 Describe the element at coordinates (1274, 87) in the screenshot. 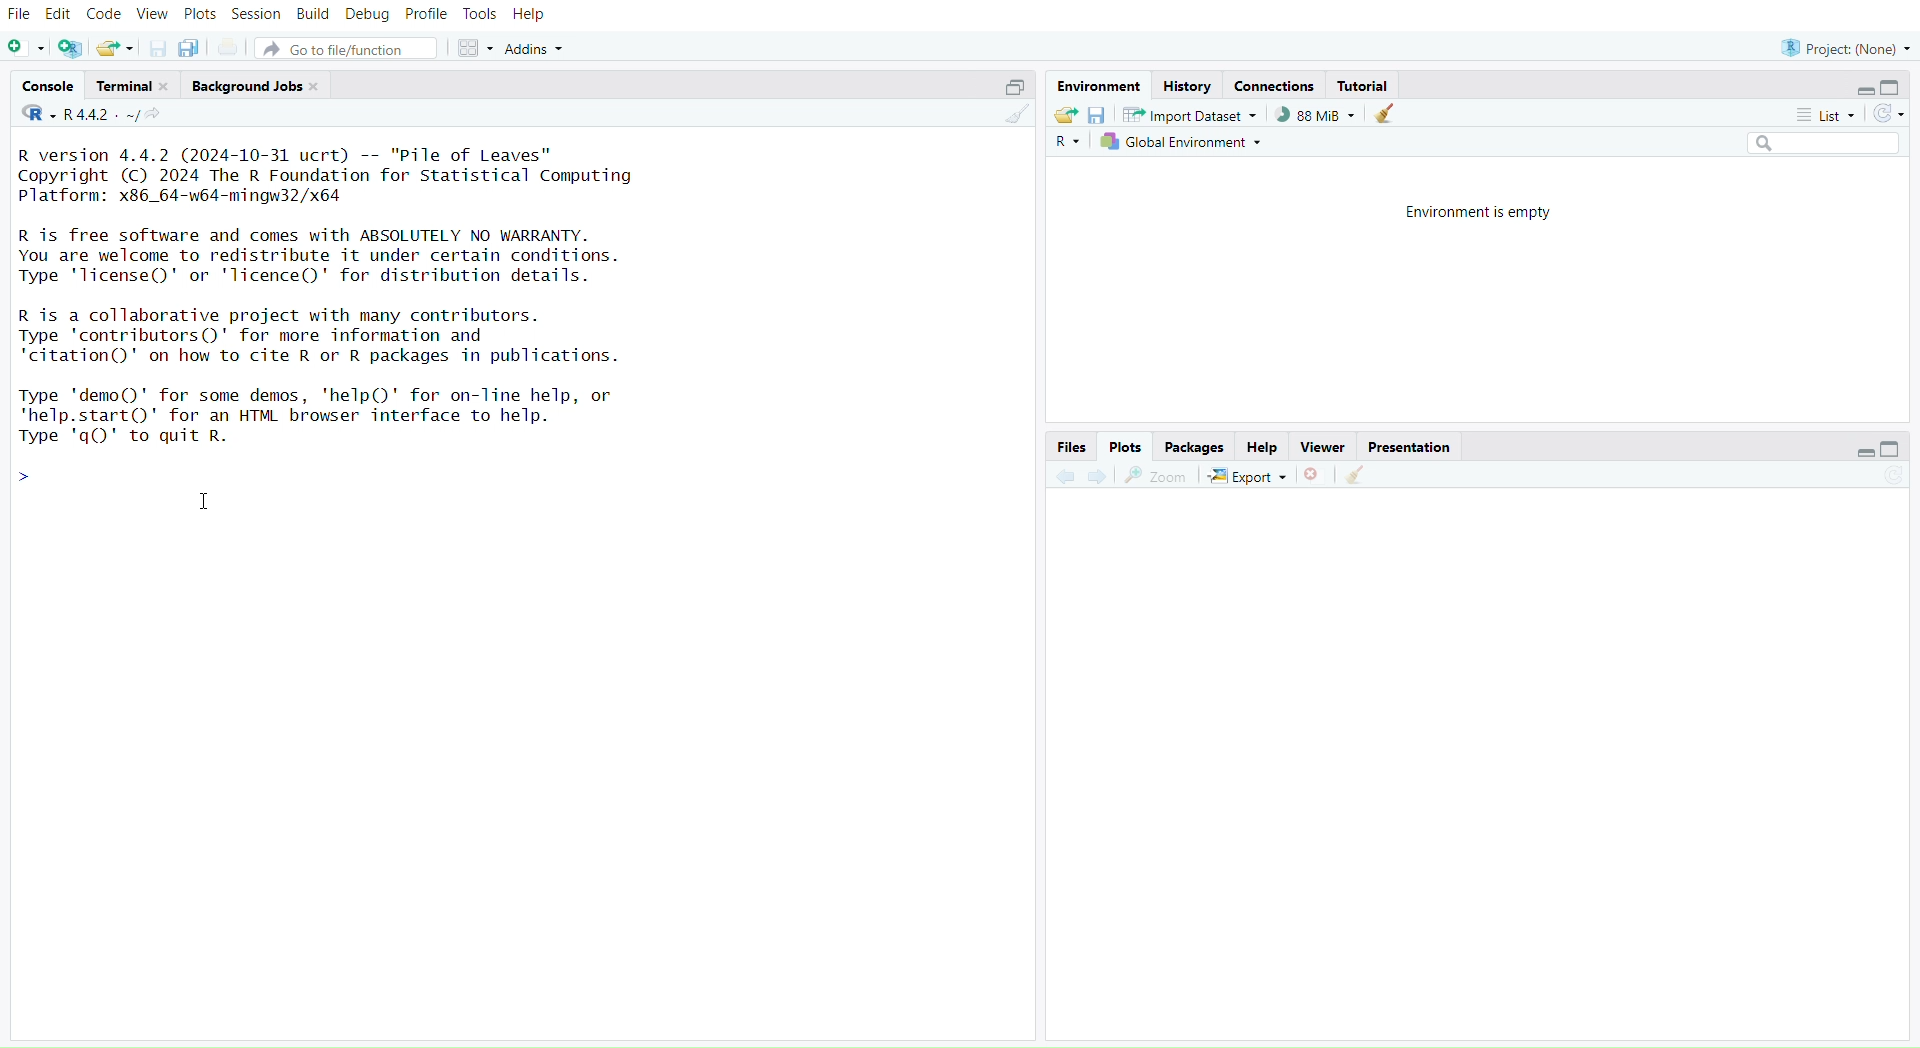

I see `connections` at that location.